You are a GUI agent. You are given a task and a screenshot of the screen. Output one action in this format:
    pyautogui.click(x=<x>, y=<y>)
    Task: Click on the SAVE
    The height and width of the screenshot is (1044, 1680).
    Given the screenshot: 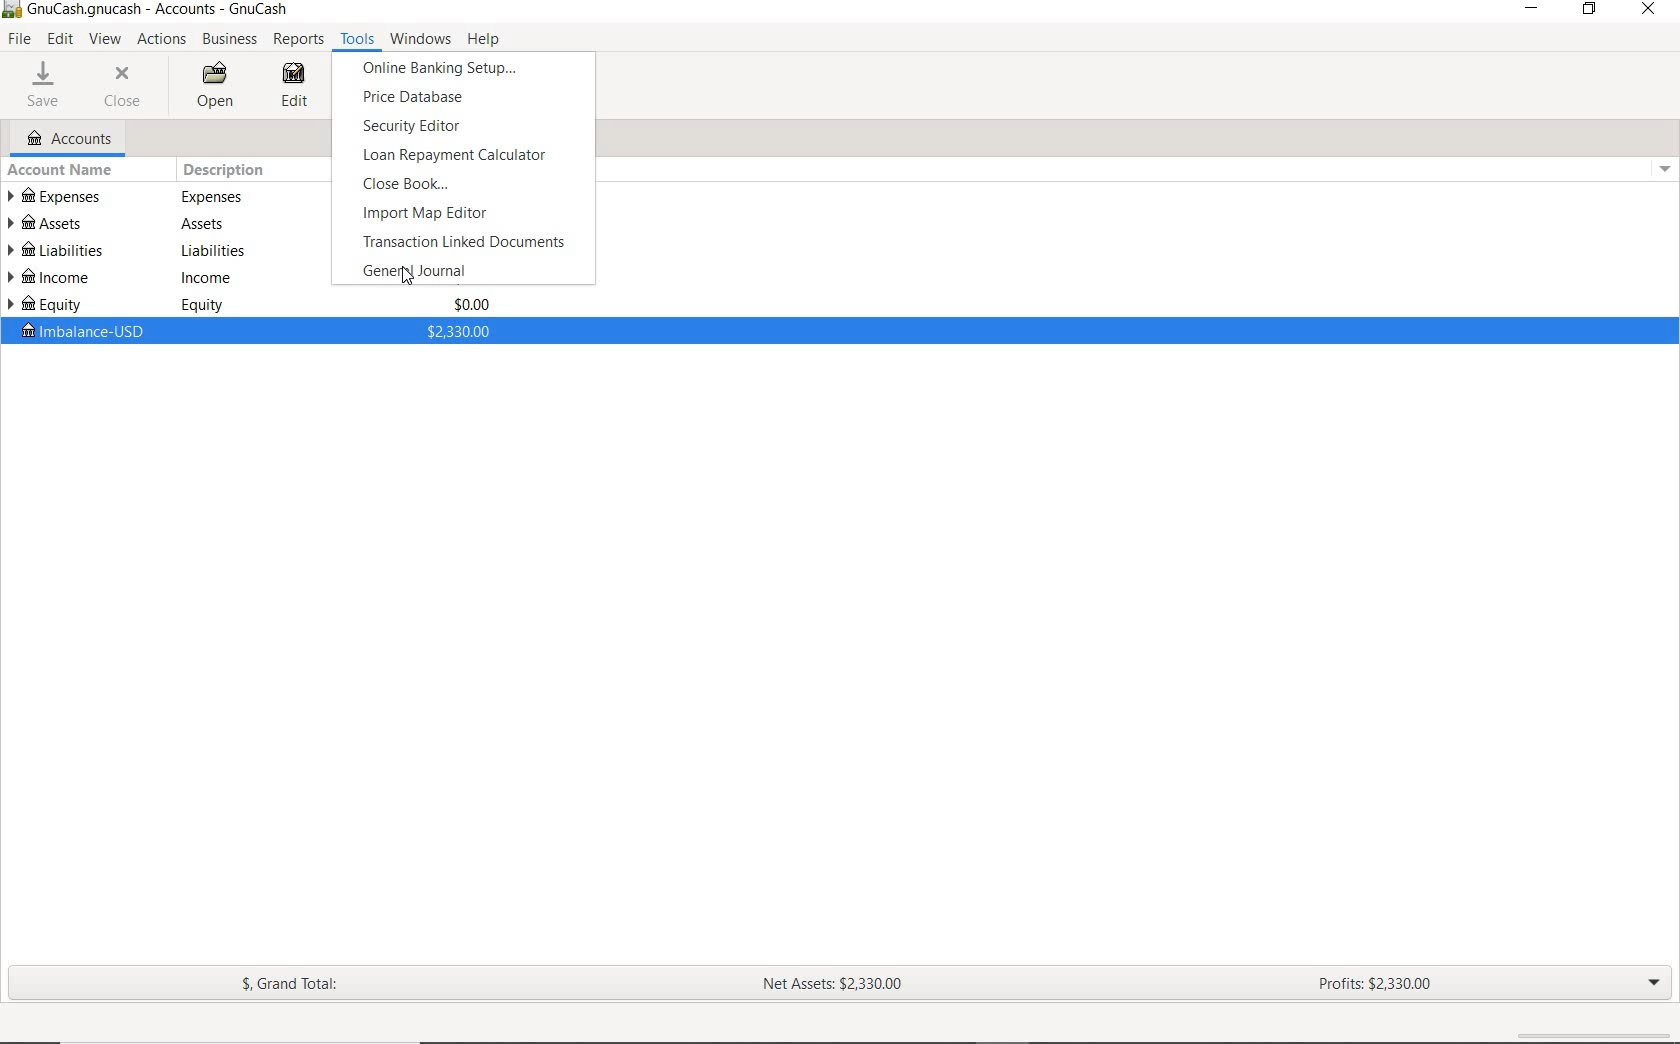 What is the action you would take?
    pyautogui.click(x=44, y=87)
    